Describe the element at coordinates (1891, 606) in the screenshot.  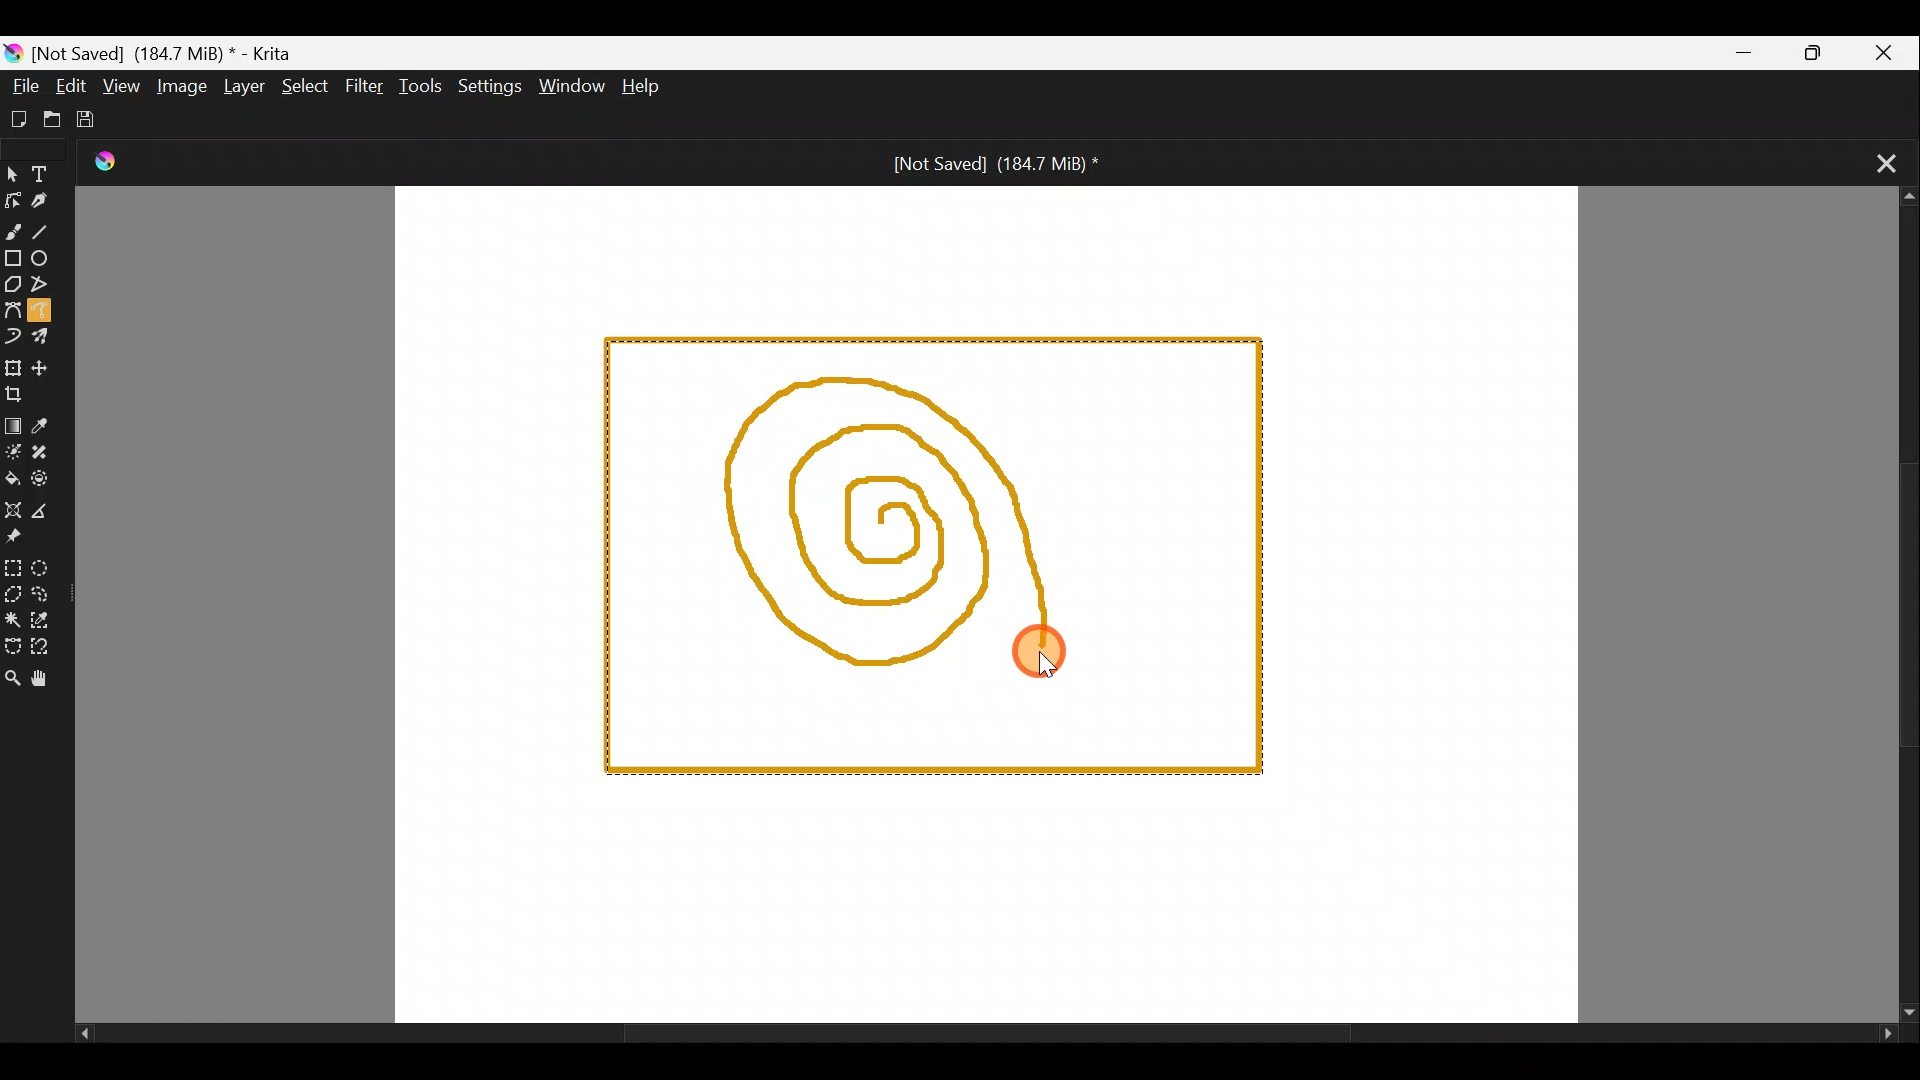
I see `Scroll bar` at that location.